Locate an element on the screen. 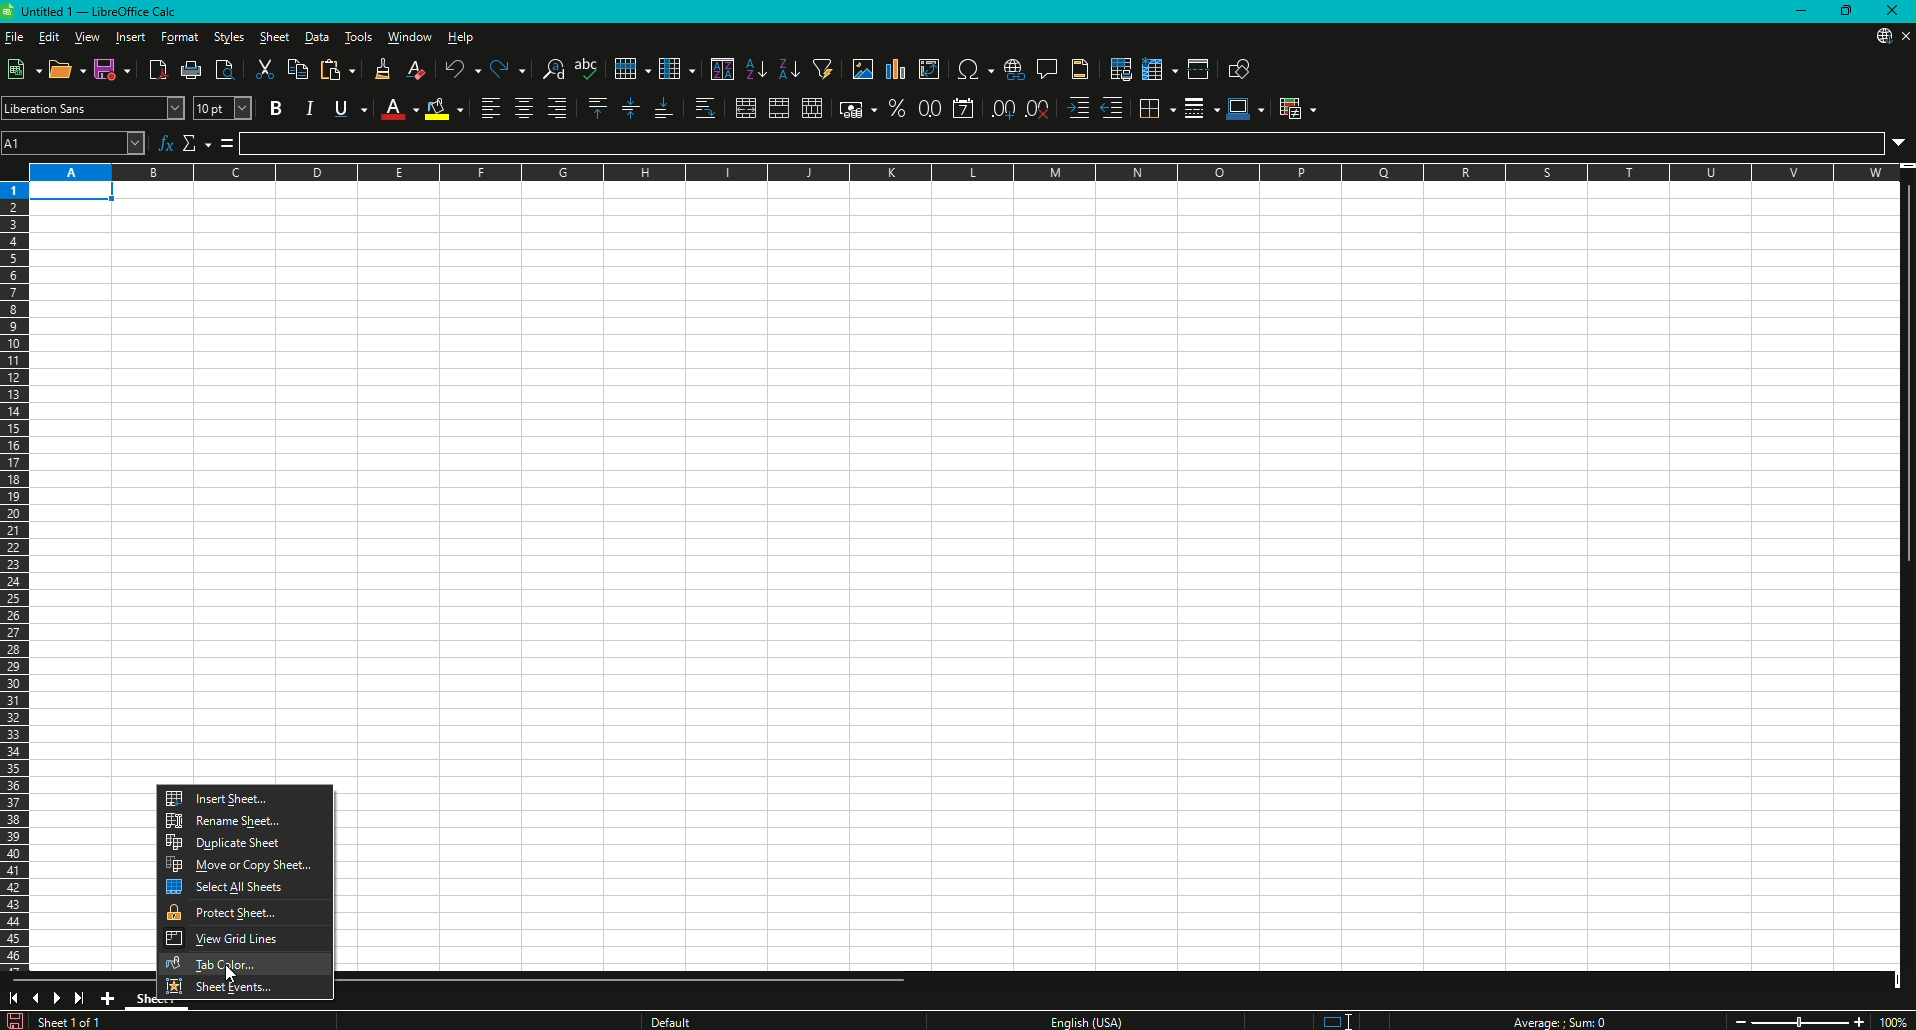 This screenshot has height=1030, width=1916. Zoom out is located at coordinates (1740, 1022).